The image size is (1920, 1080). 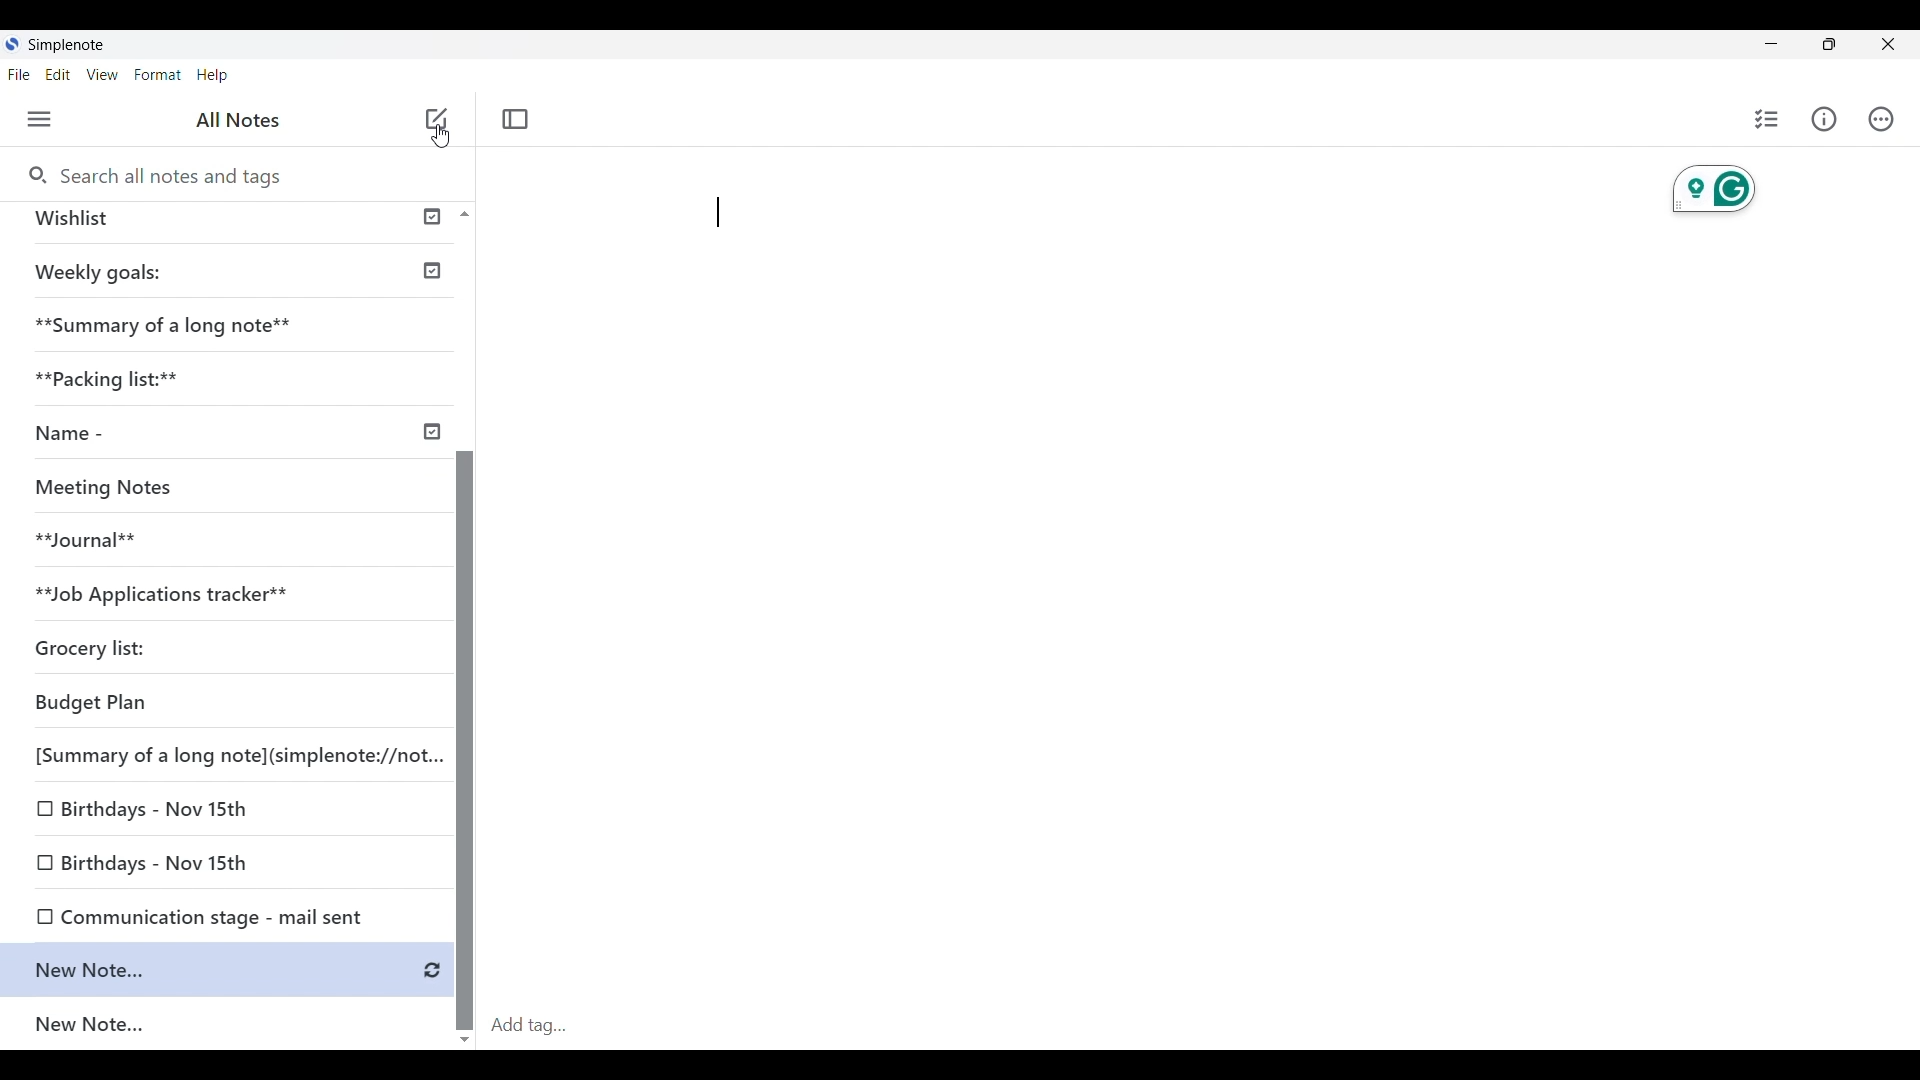 I want to click on 0 Birthdays - Nov 15th, so click(x=140, y=865).